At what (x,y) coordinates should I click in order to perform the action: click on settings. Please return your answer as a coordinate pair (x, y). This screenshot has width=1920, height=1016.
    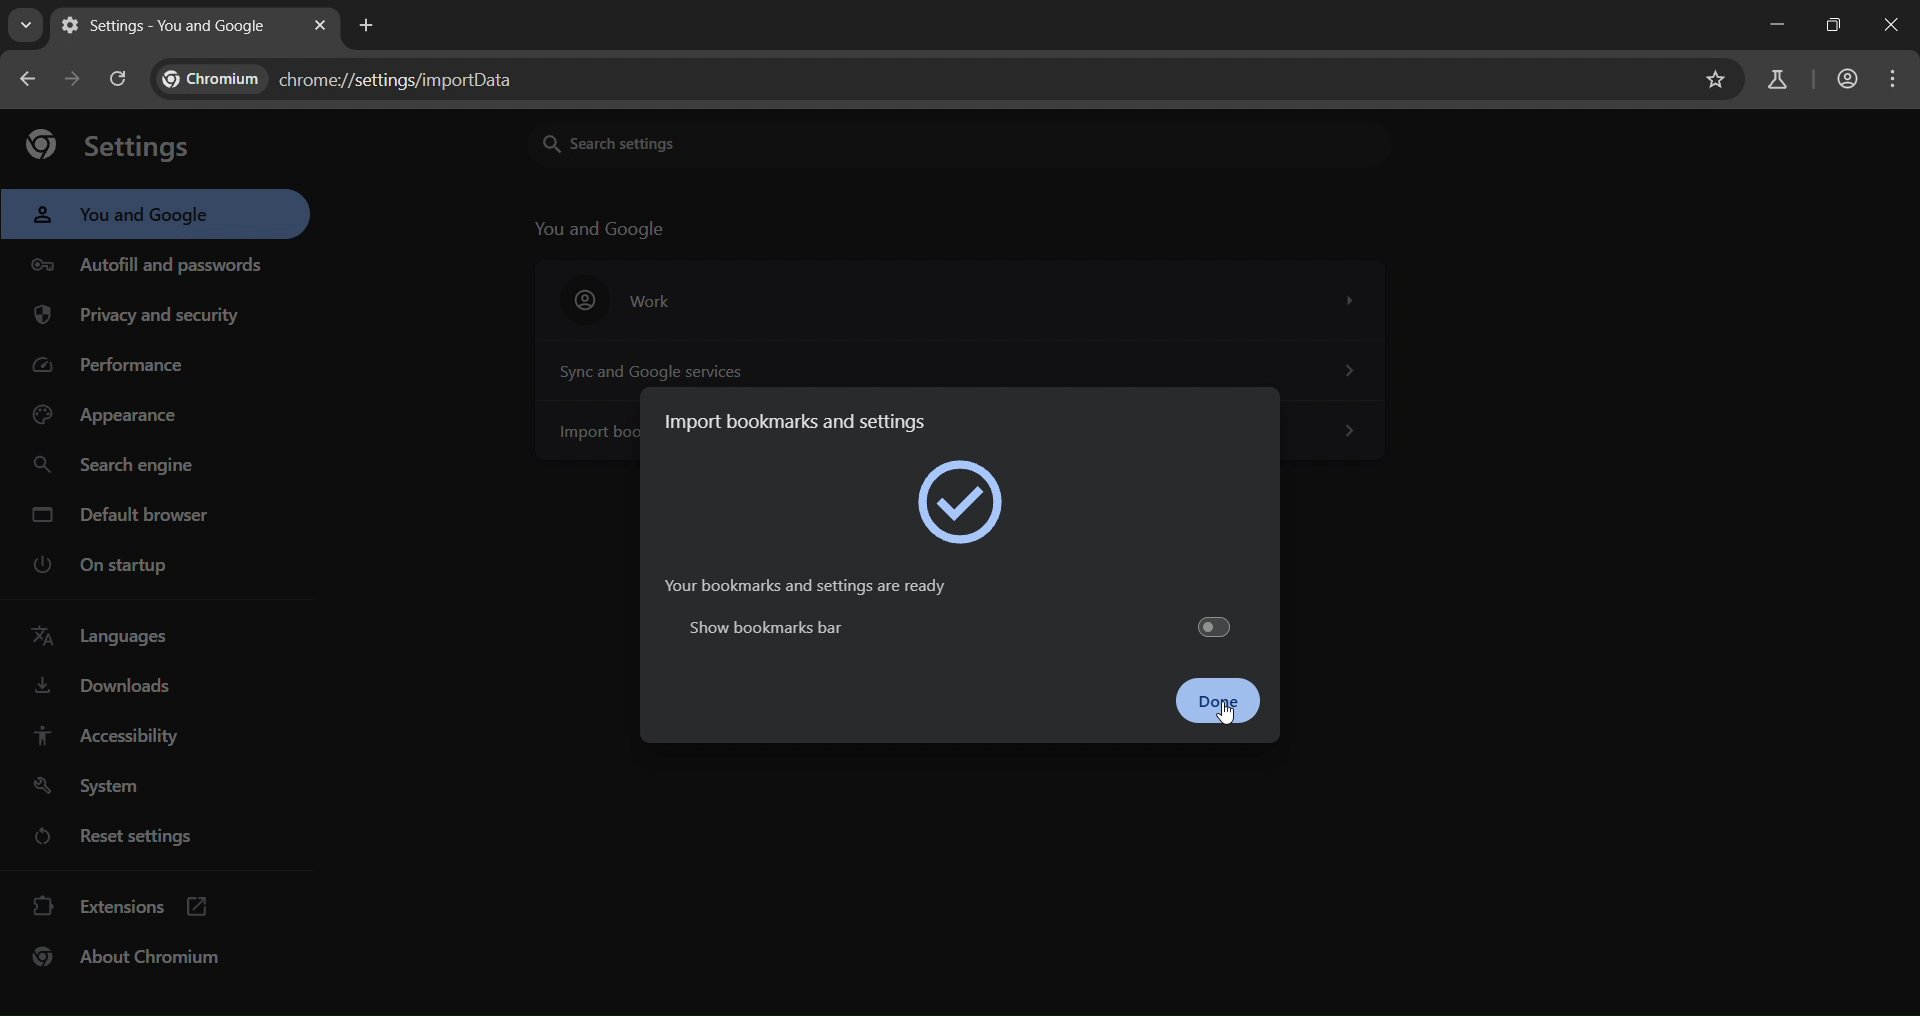
    Looking at the image, I should click on (116, 146).